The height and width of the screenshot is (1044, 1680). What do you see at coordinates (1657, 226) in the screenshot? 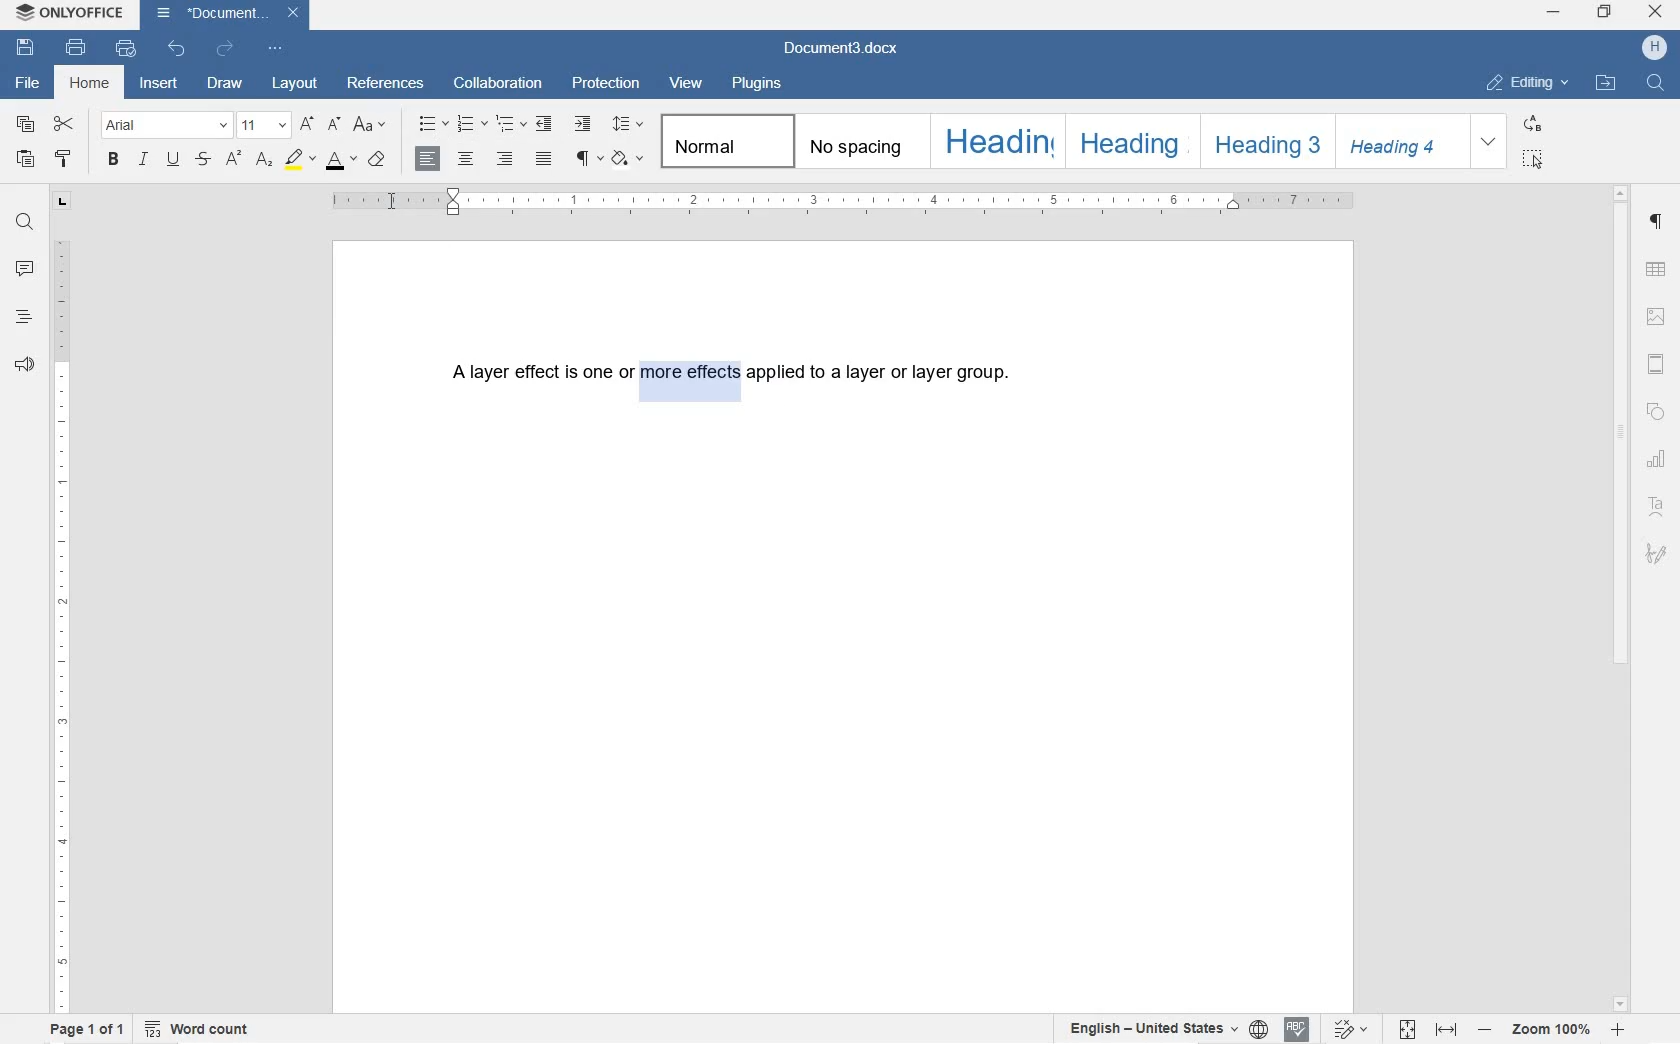
I see `PARAGRAPH SETTINGS` at bounding box center [1657, 226].